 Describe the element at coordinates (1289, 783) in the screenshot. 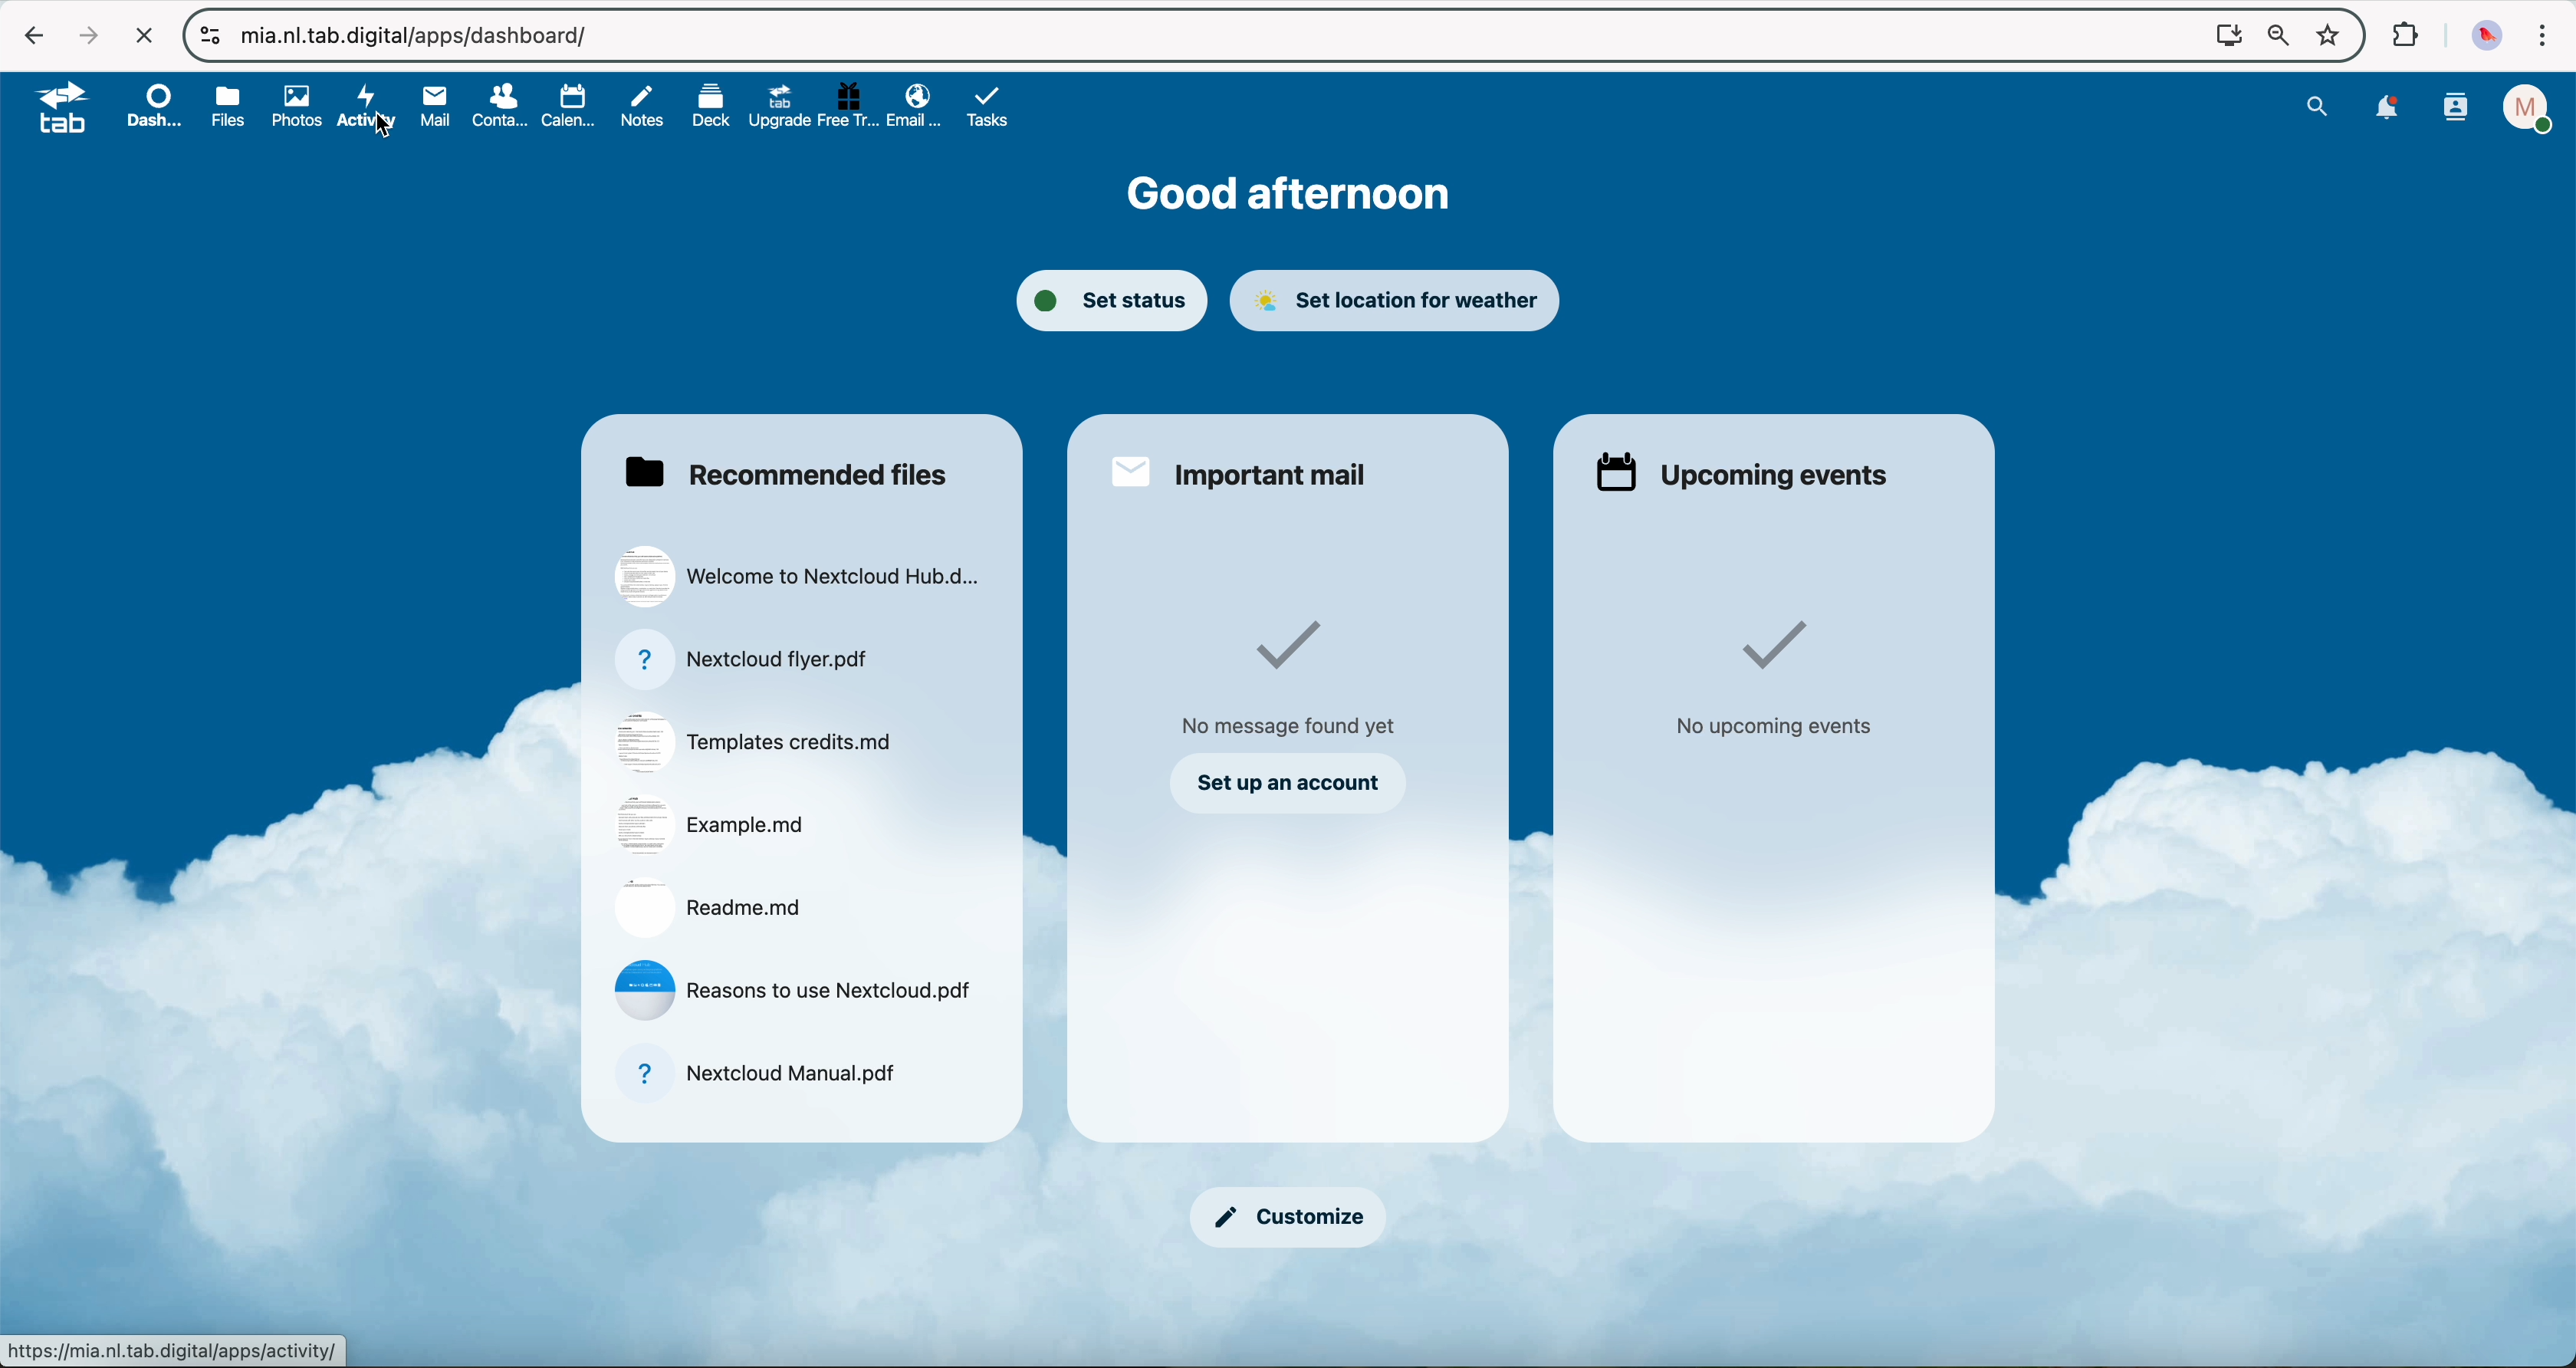

I see `set up an account` at that location.